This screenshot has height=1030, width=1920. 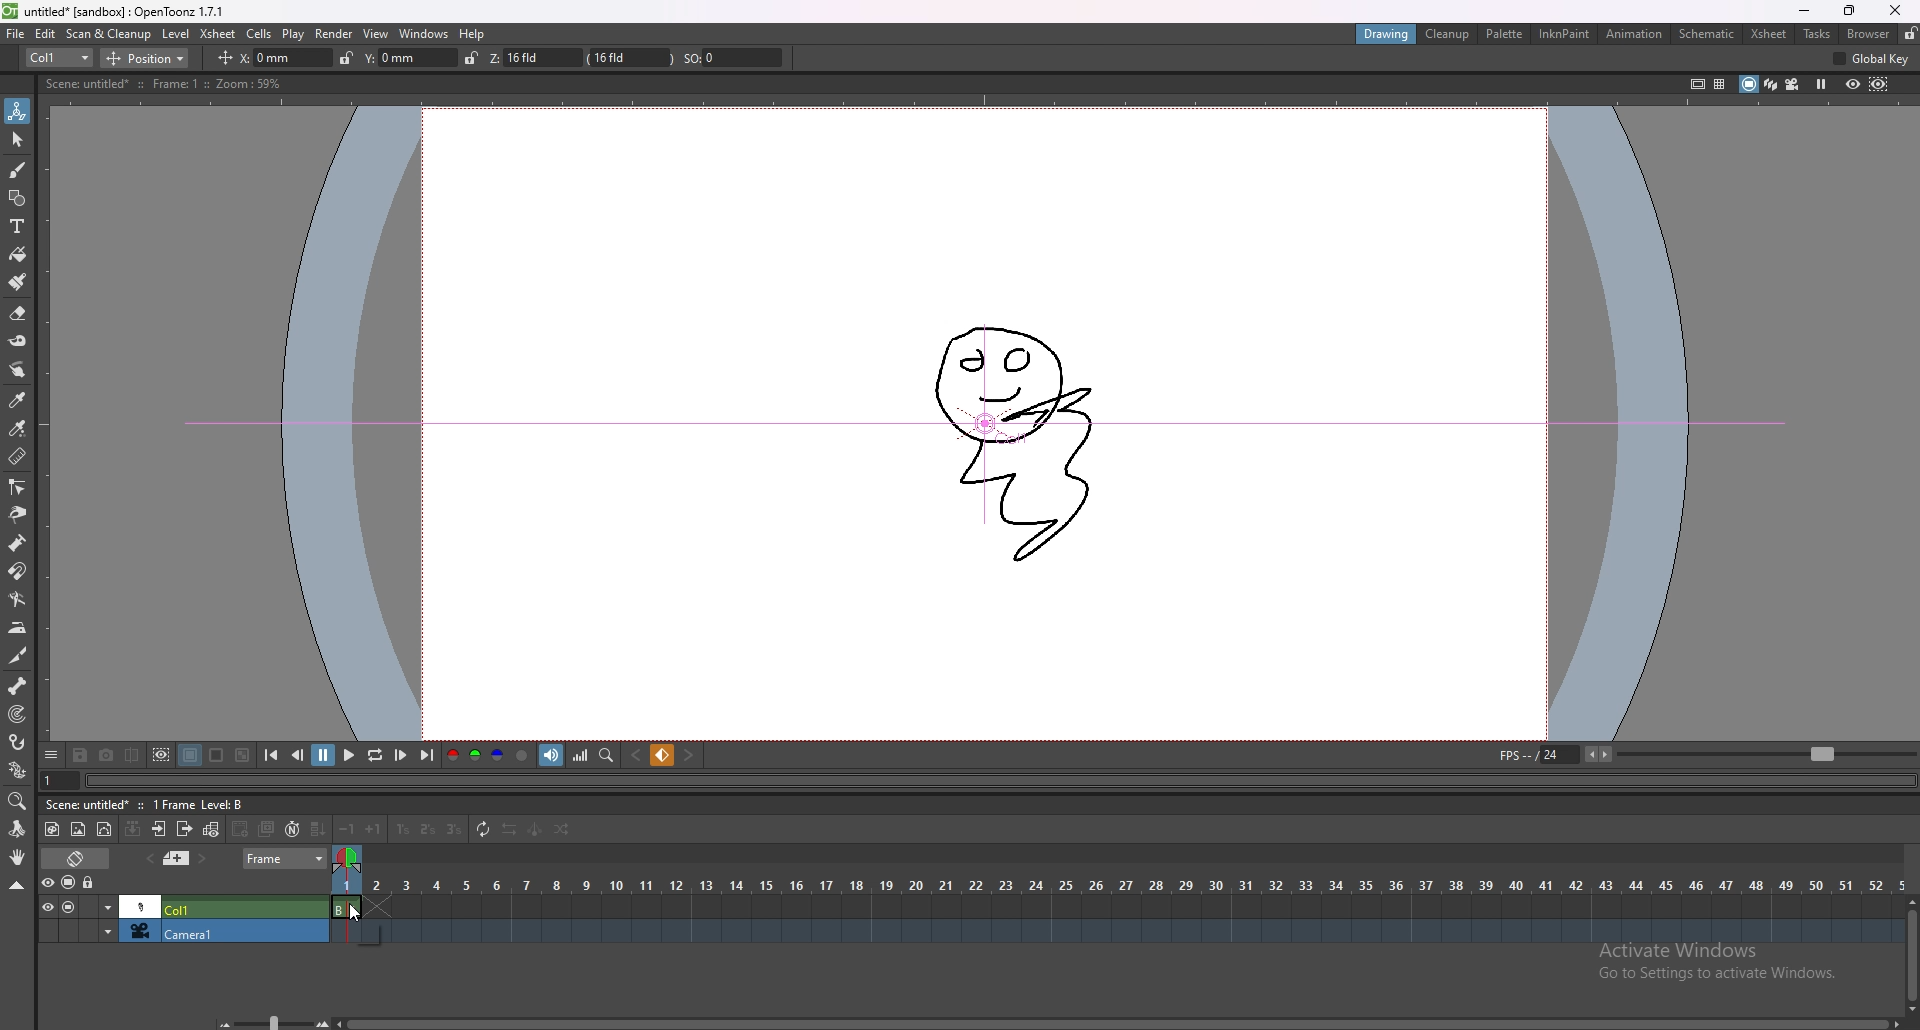 What do you see at coordinates (1003, 781) in the screenshot?
I see `animation player` at bounding box center [1003, 781].